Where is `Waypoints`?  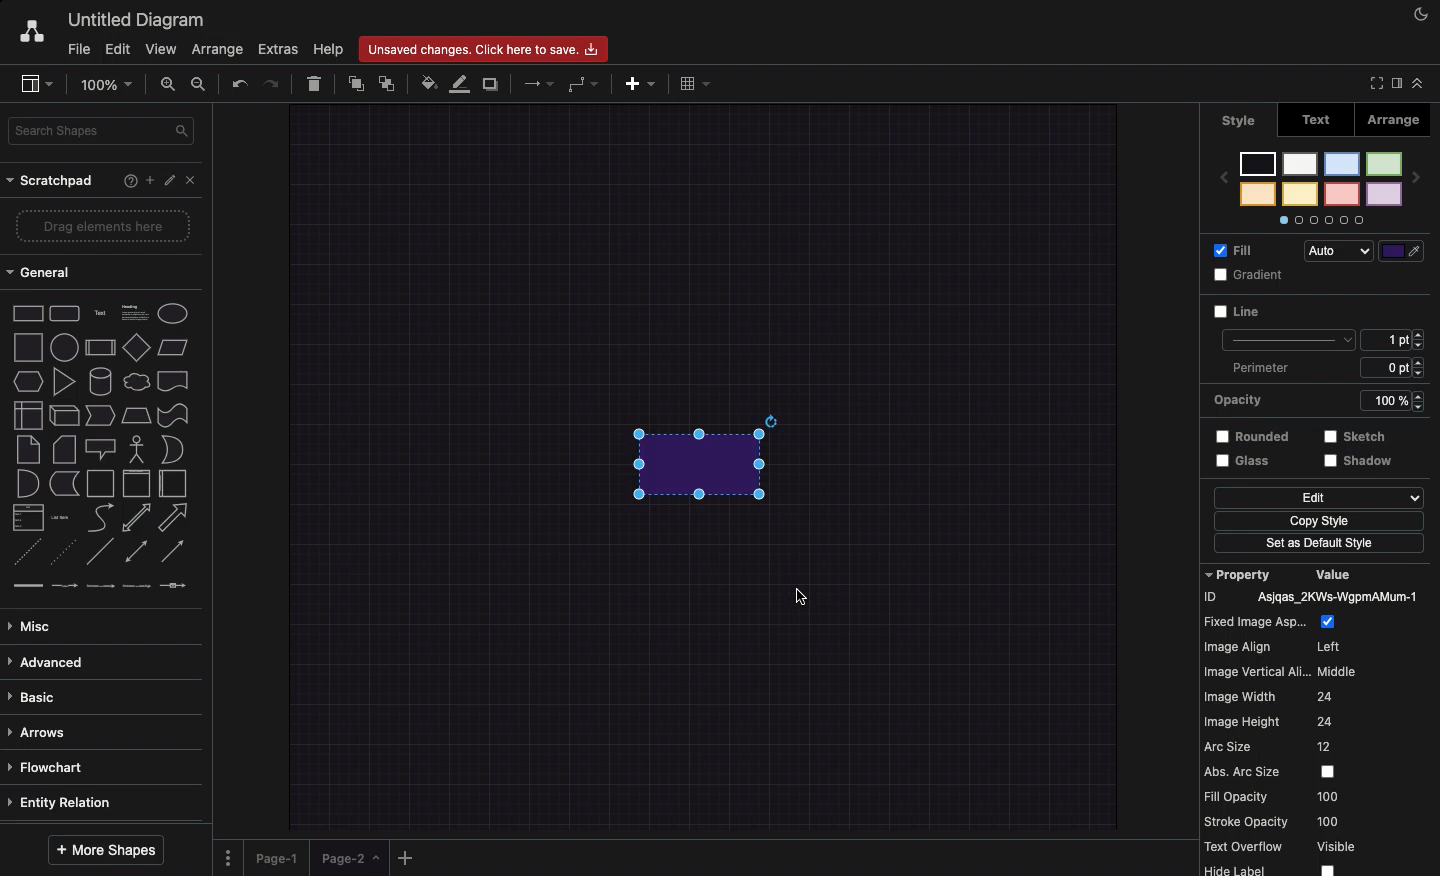
Waypoints is located at coordinates (585, 85).